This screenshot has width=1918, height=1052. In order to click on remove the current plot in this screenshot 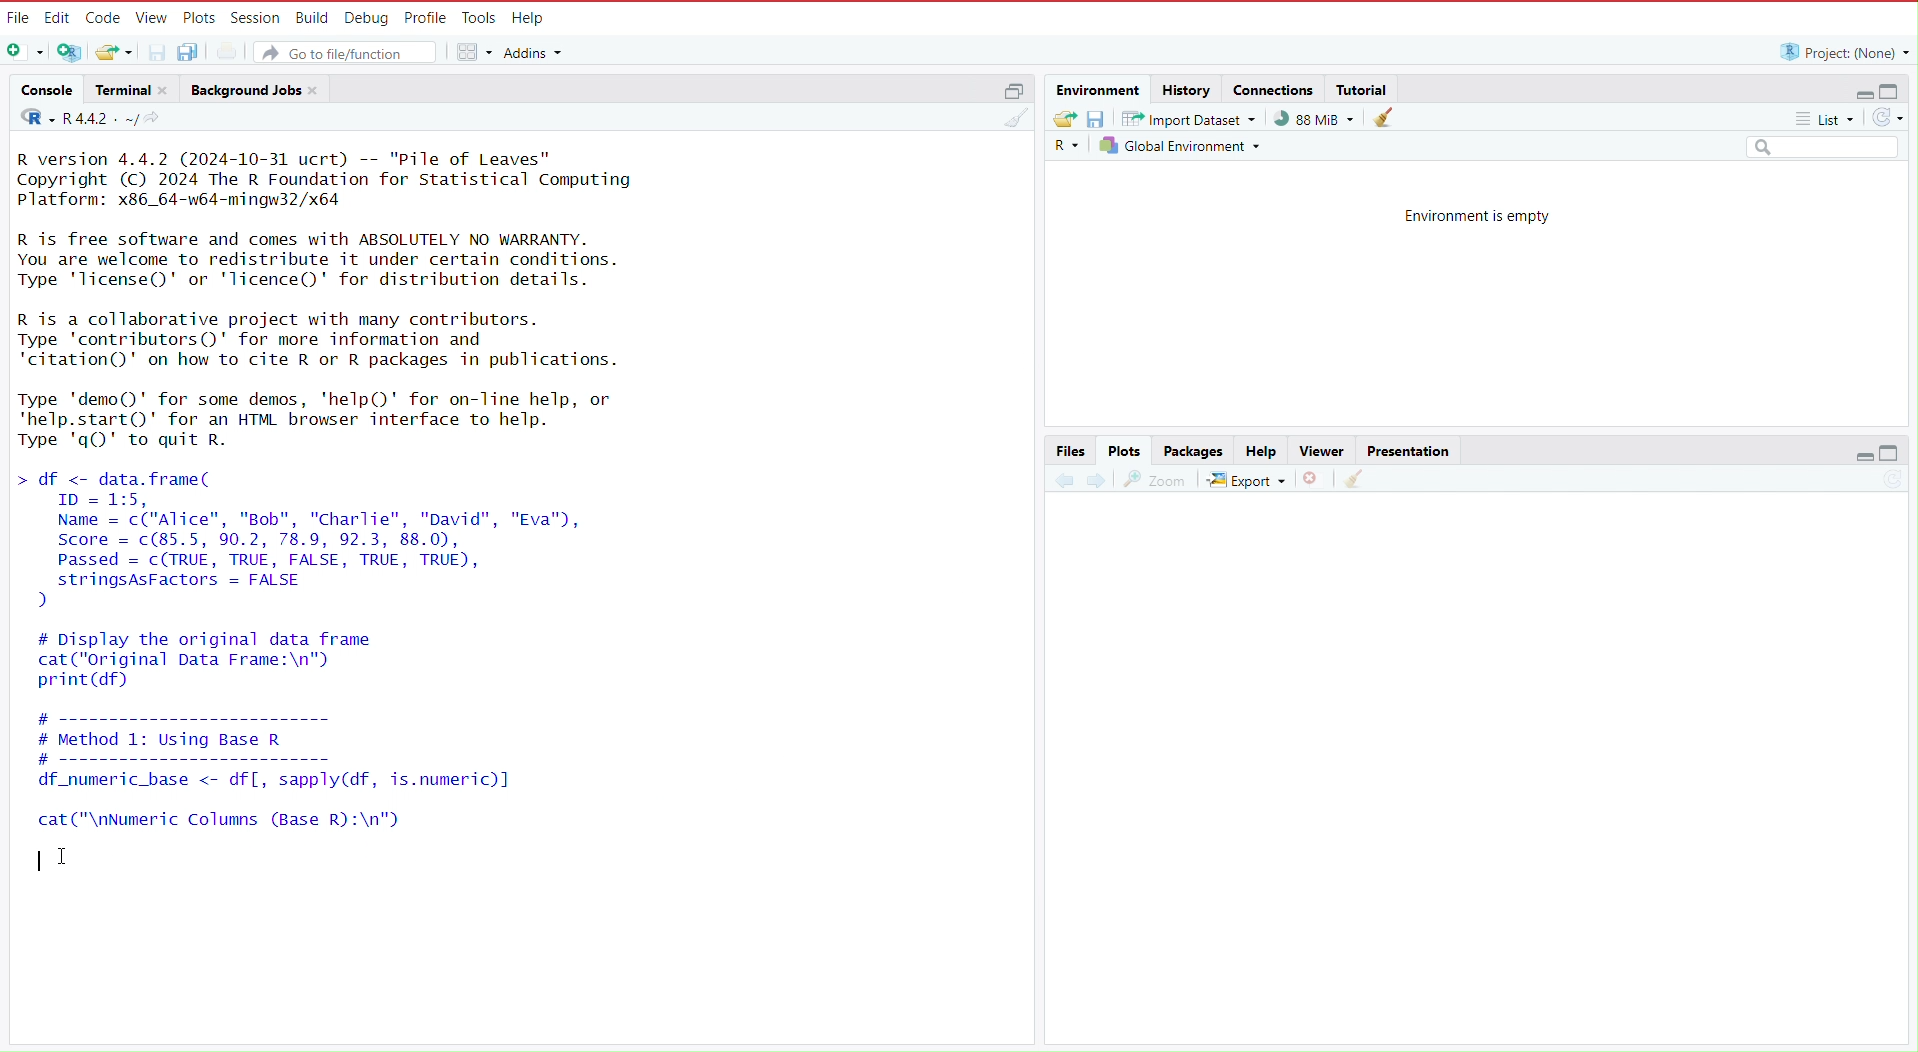, I will do `click(1313, 479)`.